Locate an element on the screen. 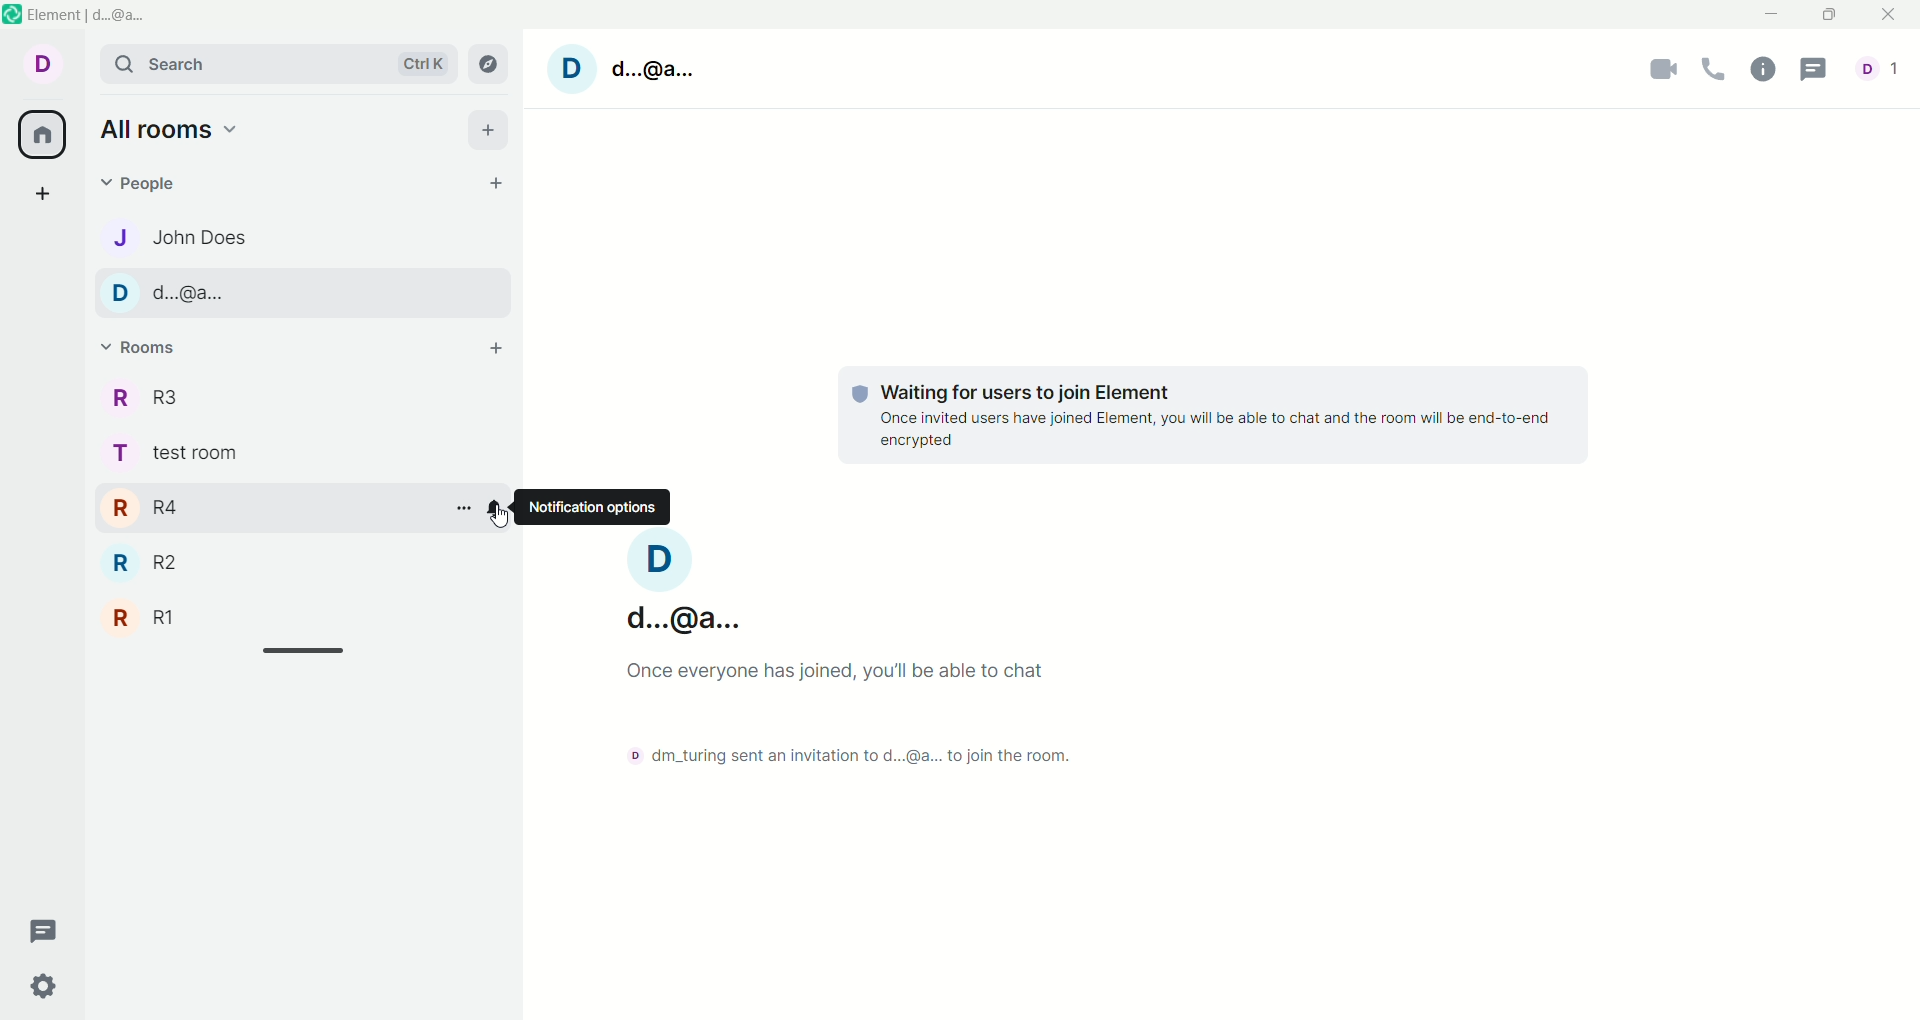  thread is located at coordinates (44, 930).